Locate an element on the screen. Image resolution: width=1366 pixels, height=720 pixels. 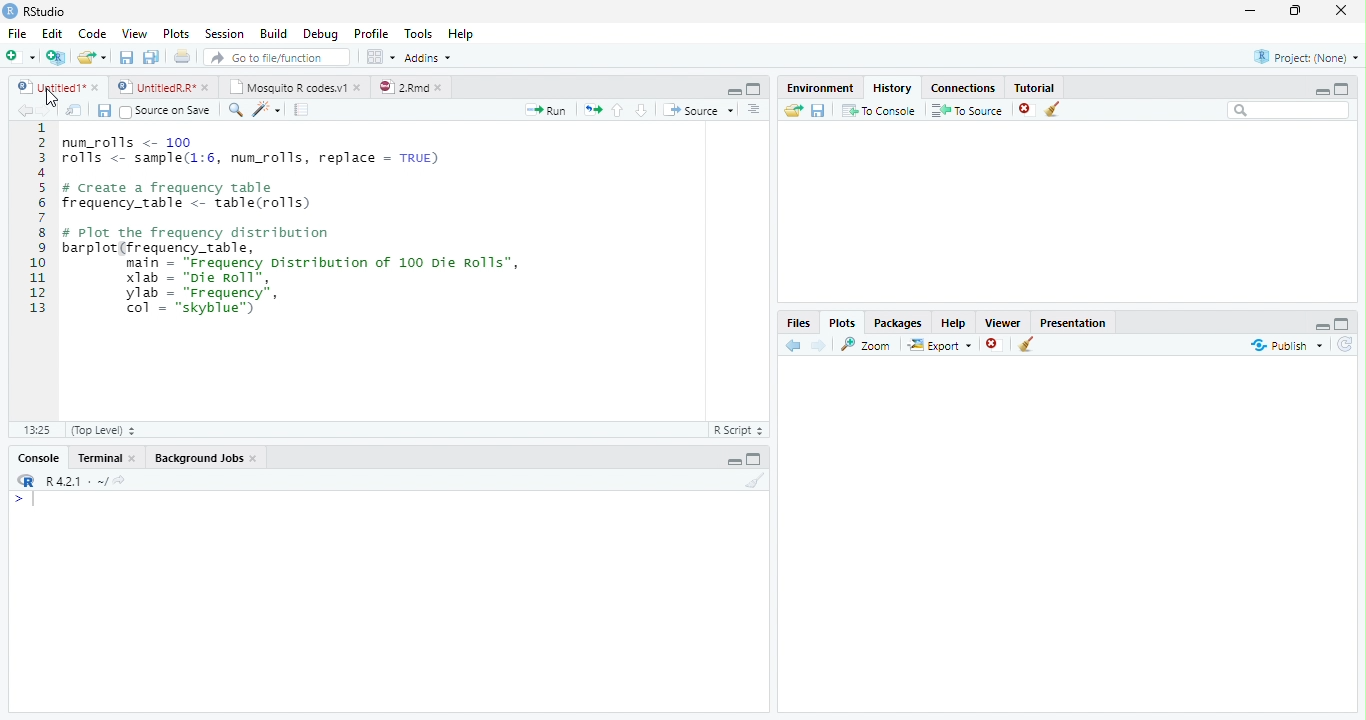
Full Screen is located at coordinates (755, 88).